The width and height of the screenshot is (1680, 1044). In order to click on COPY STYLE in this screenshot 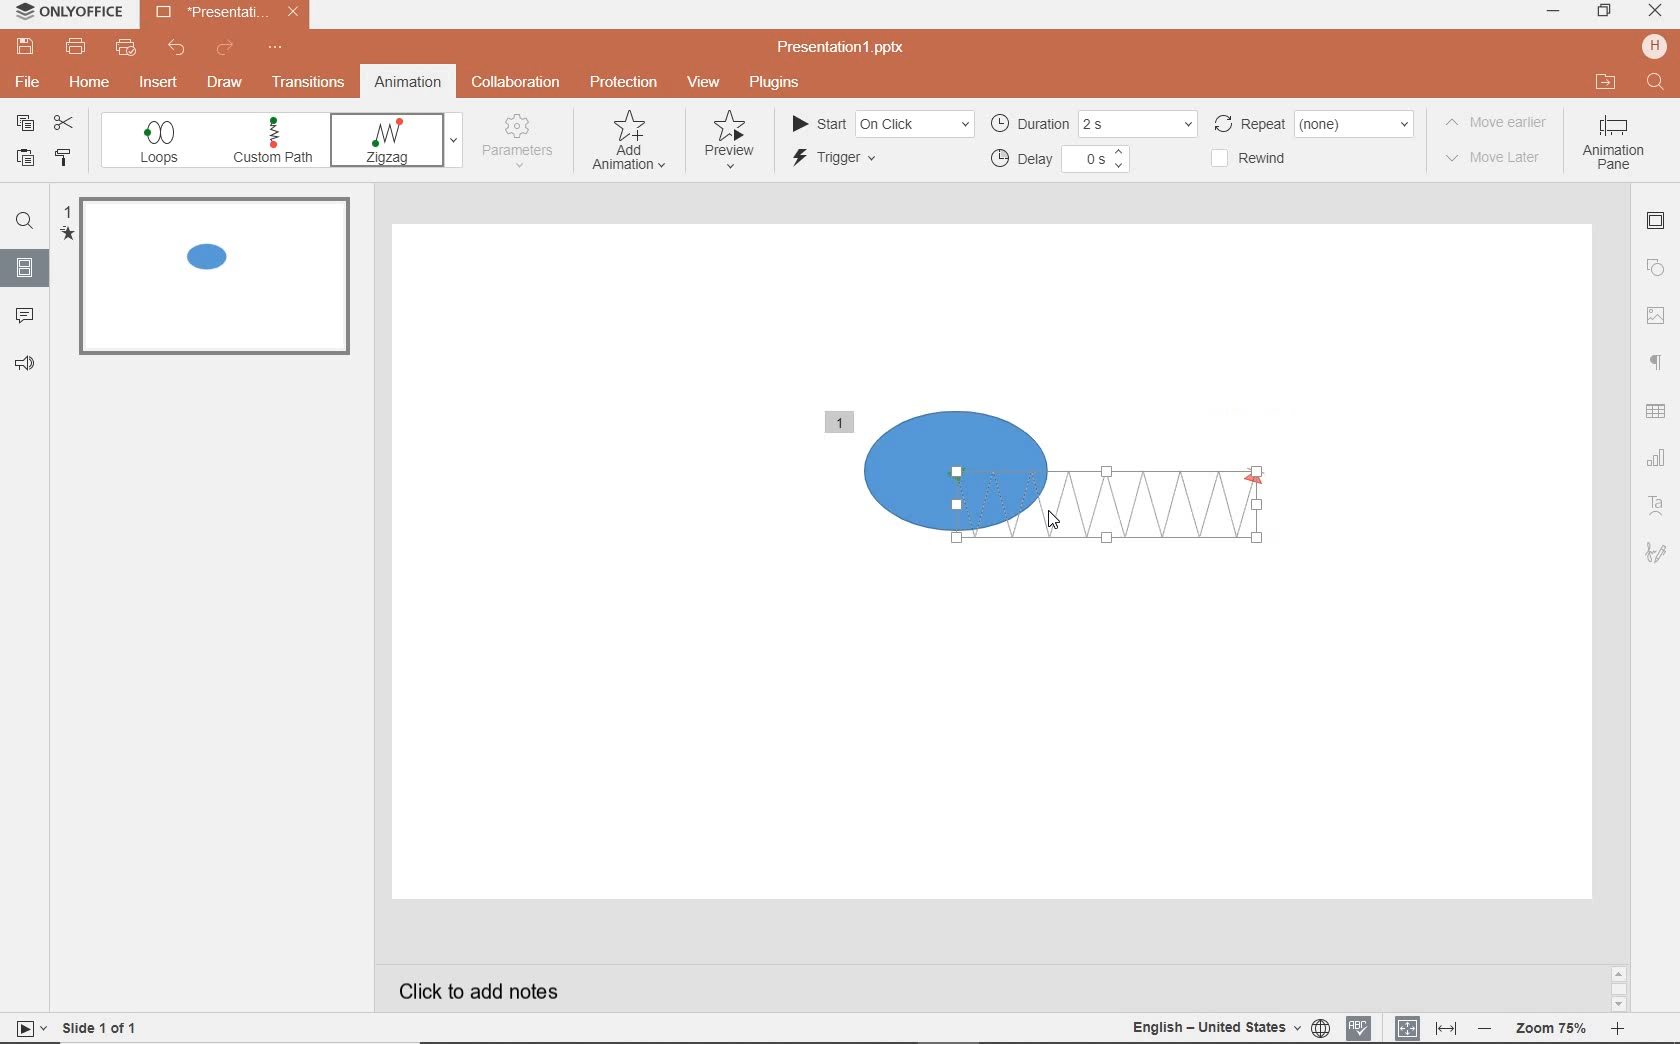, I will do `click(64, 158)`.